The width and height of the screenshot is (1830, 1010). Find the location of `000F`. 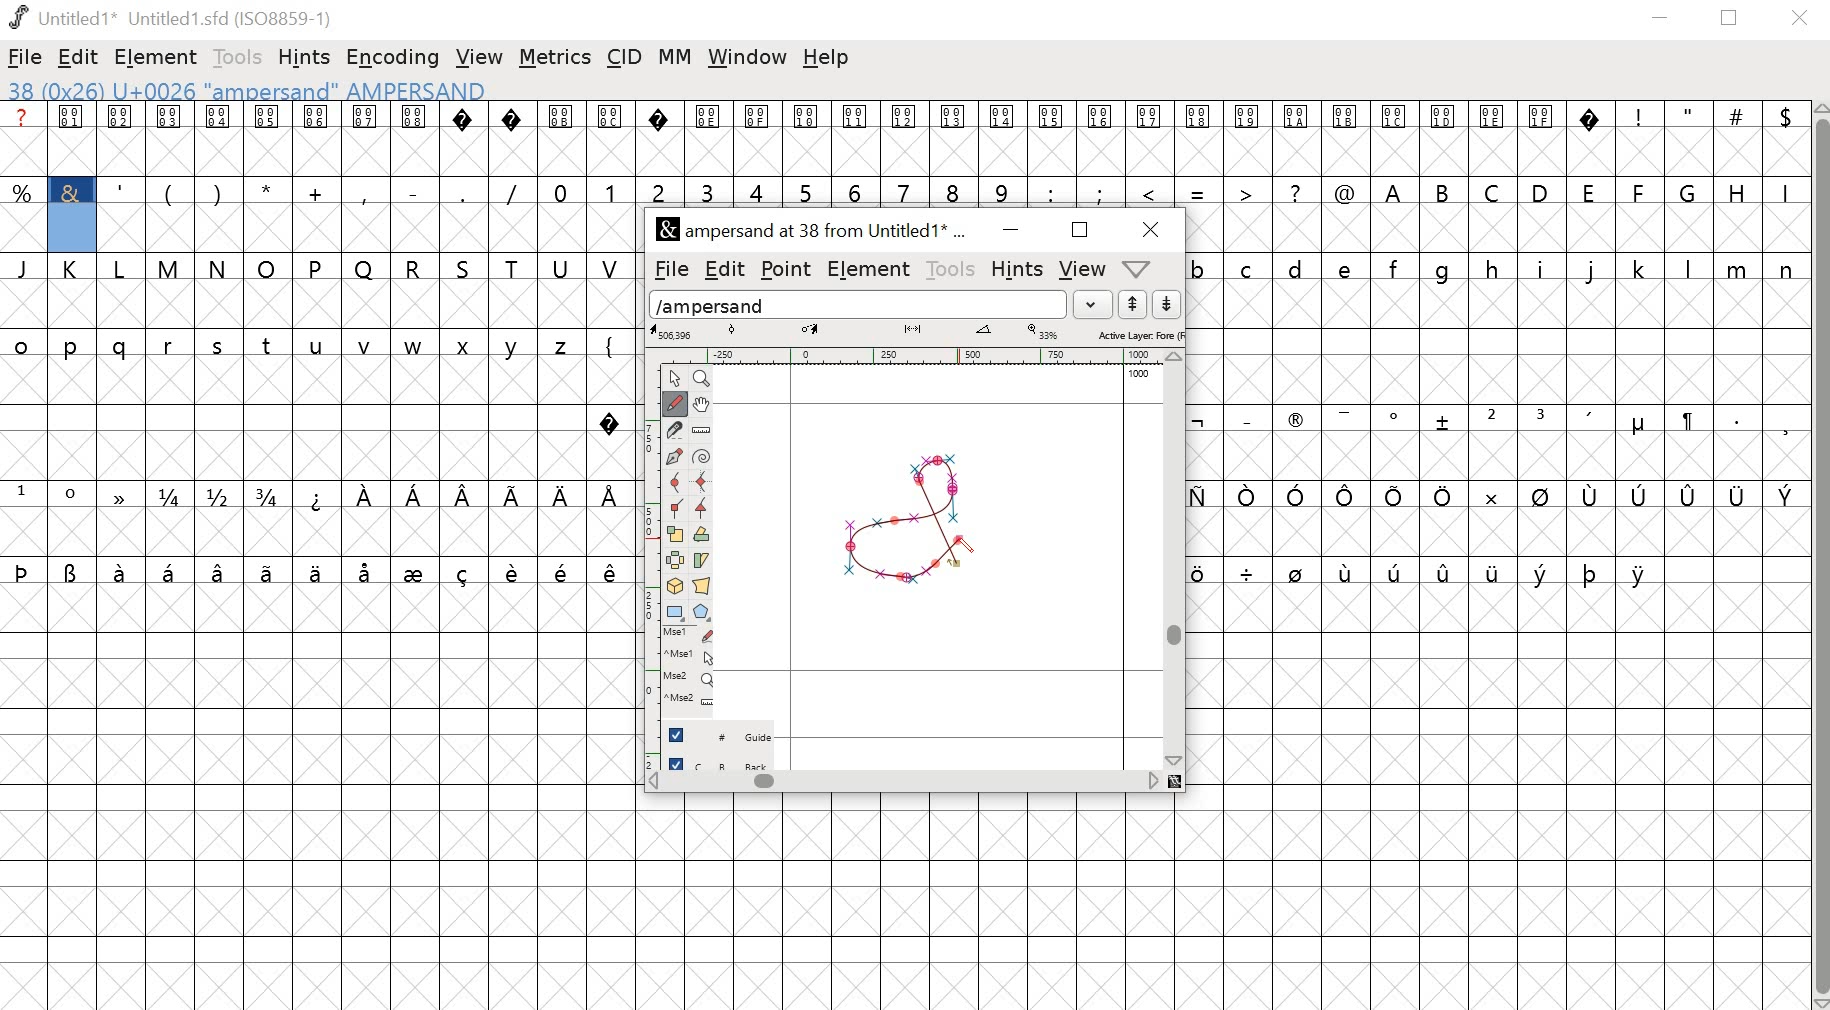

000F is located at coordinates (758, 139).